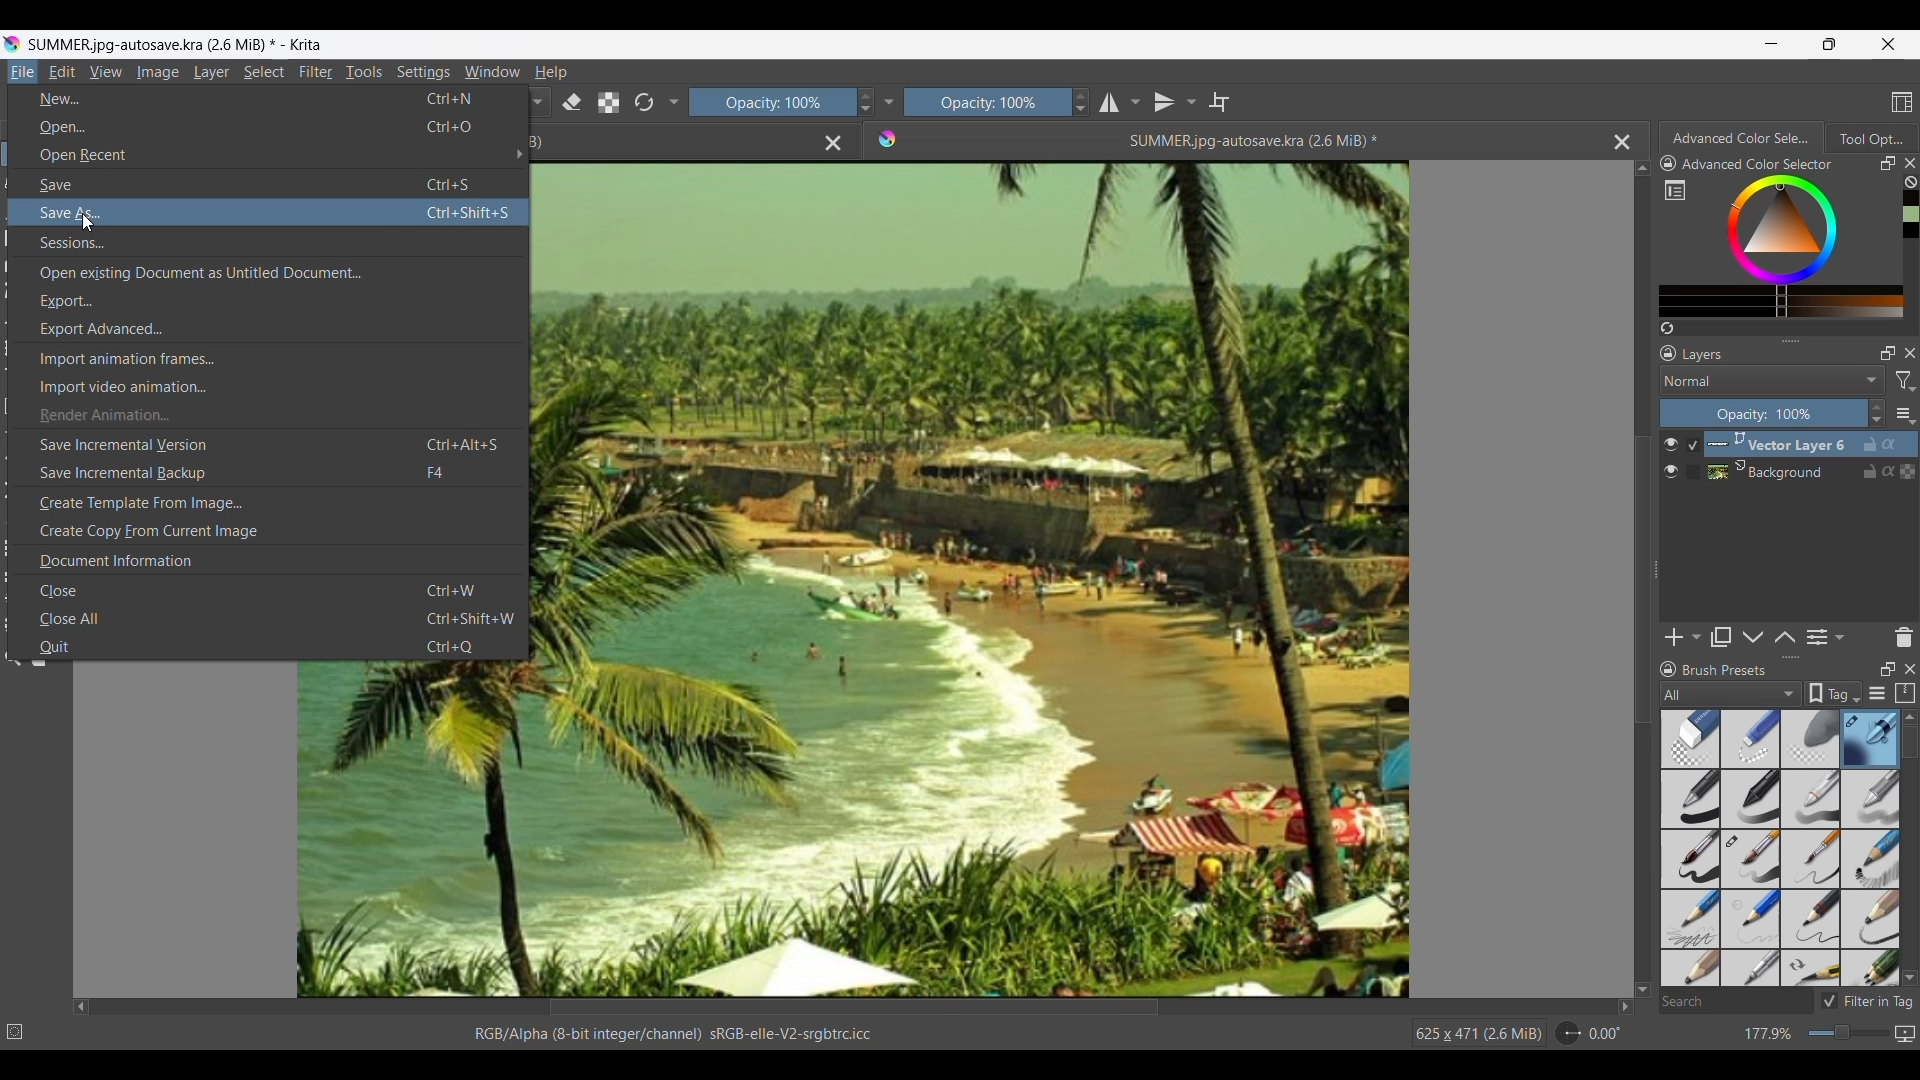 The height and width of the screenshot is (1080, 1920). What do you see at coordinates (1220, 101) in the screenshot?
I see `Wrap around mode` at bounding box center [1220, 101].